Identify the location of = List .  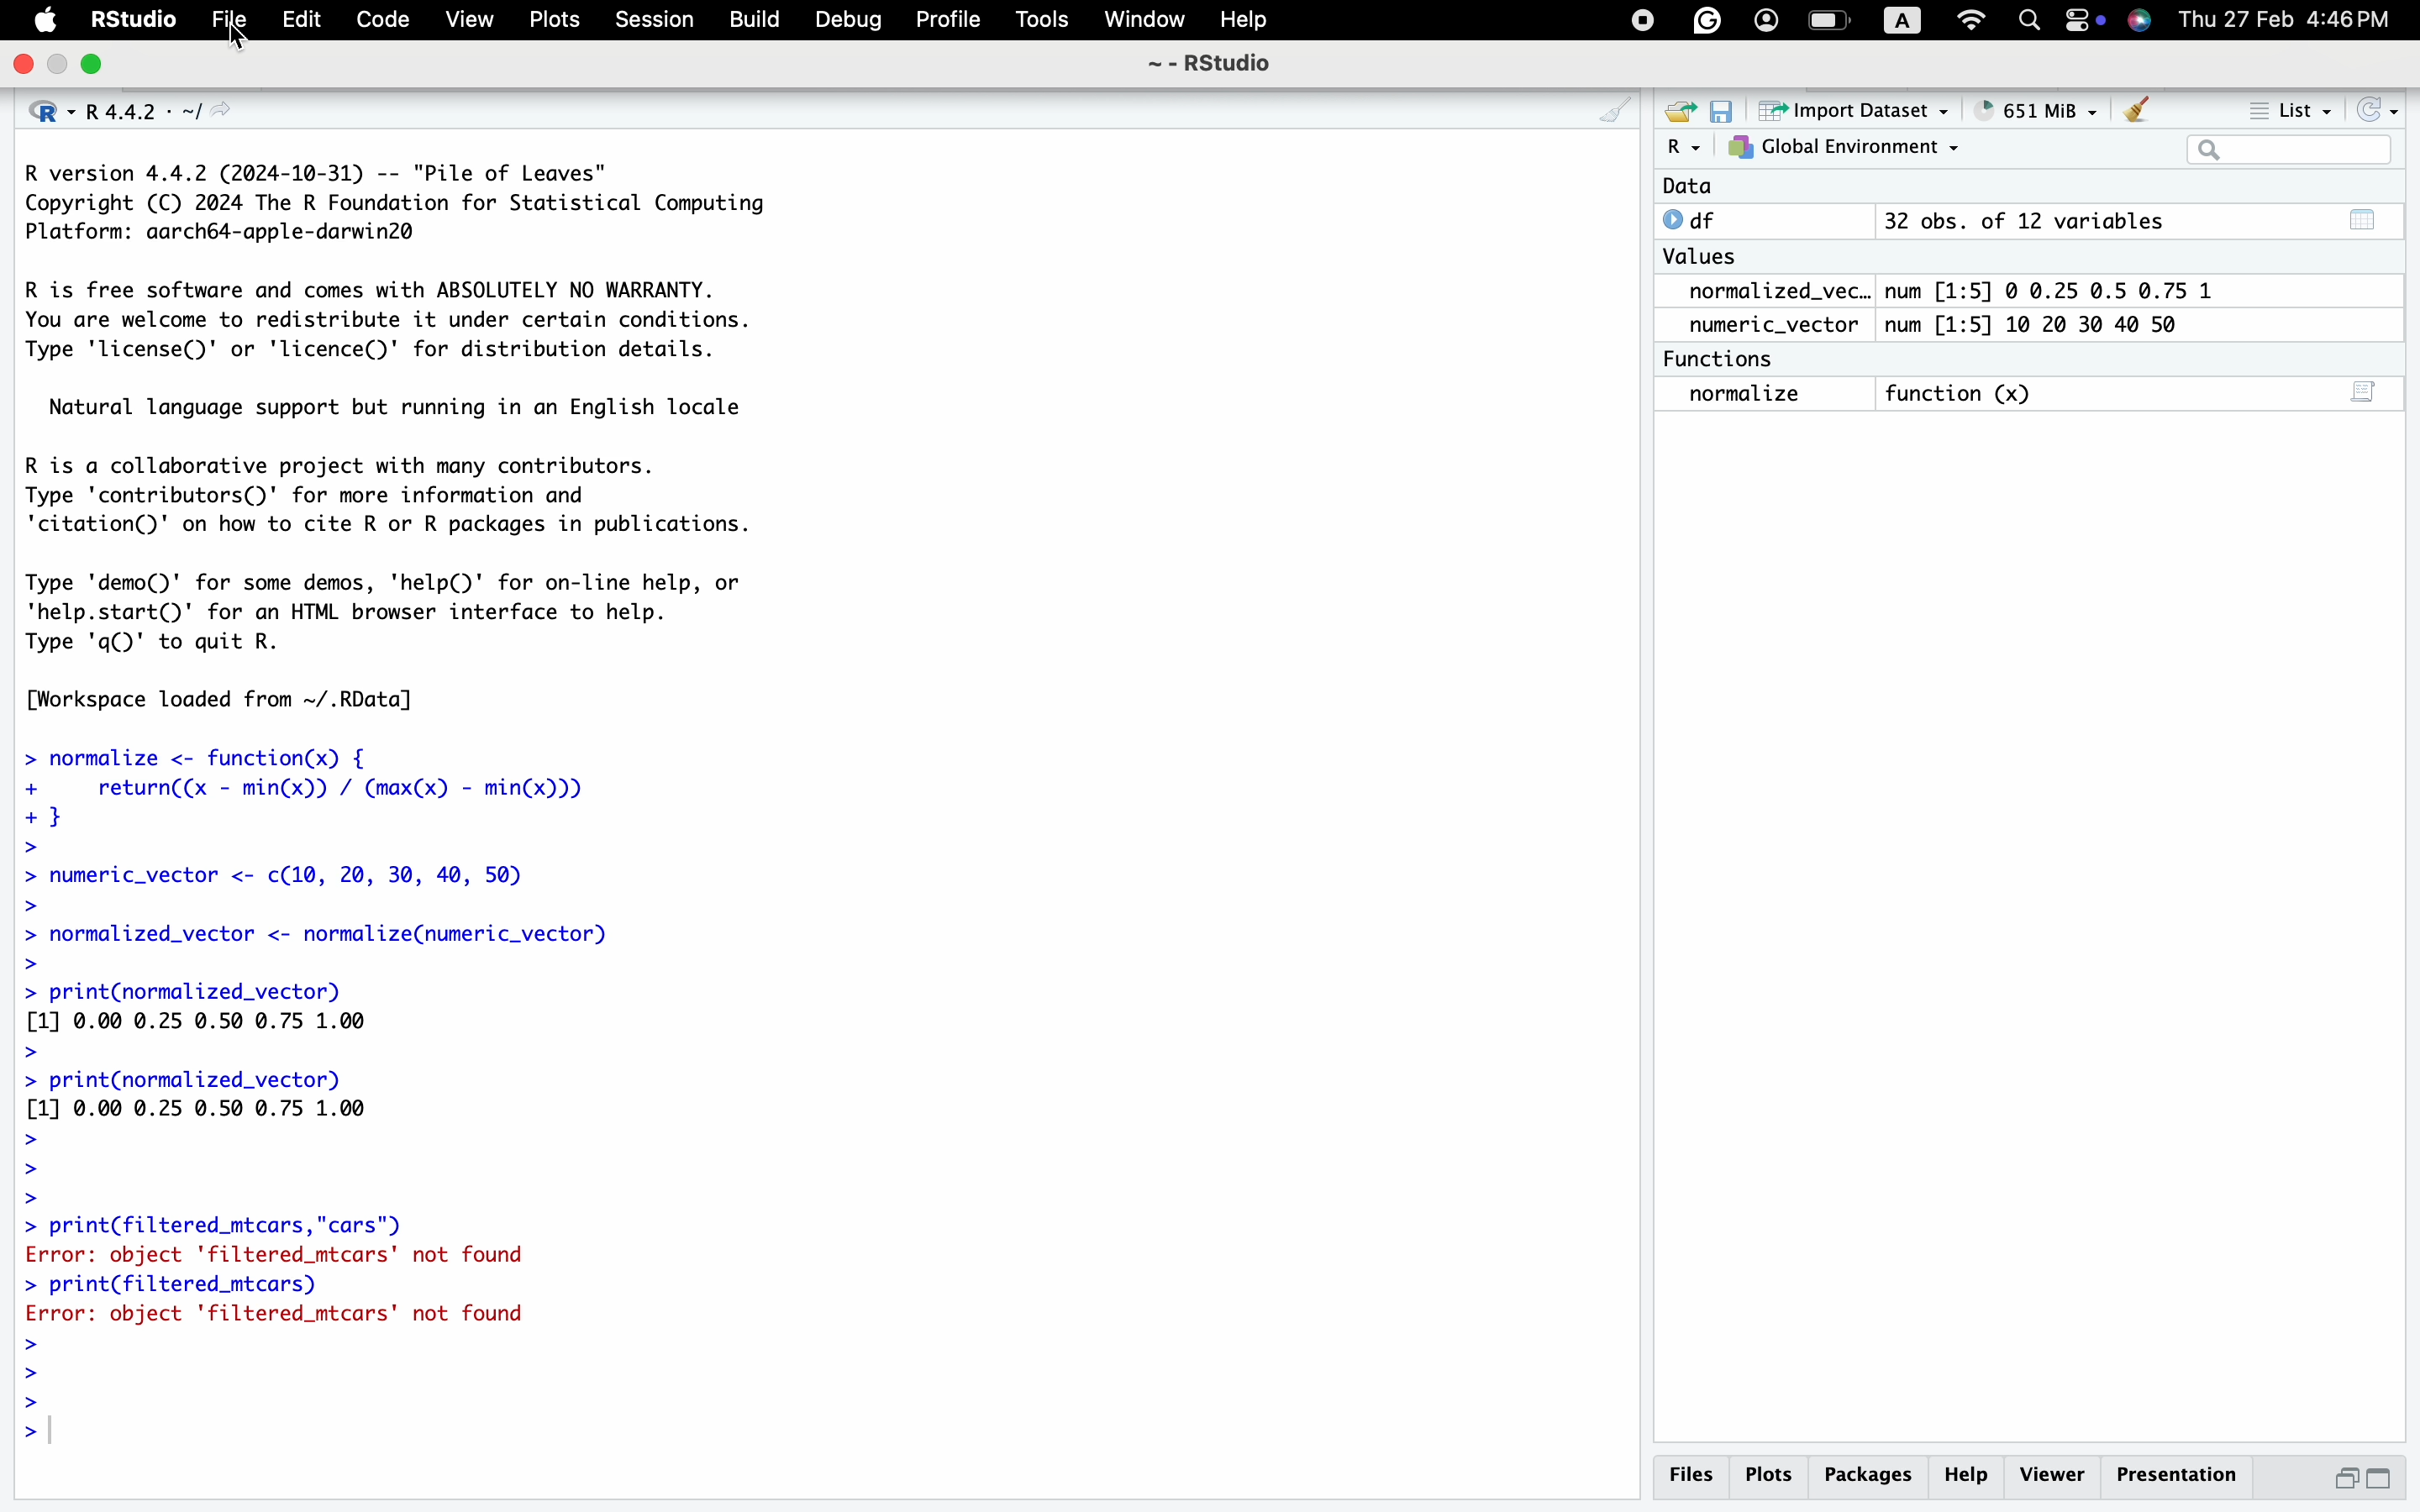
(2279, 105).